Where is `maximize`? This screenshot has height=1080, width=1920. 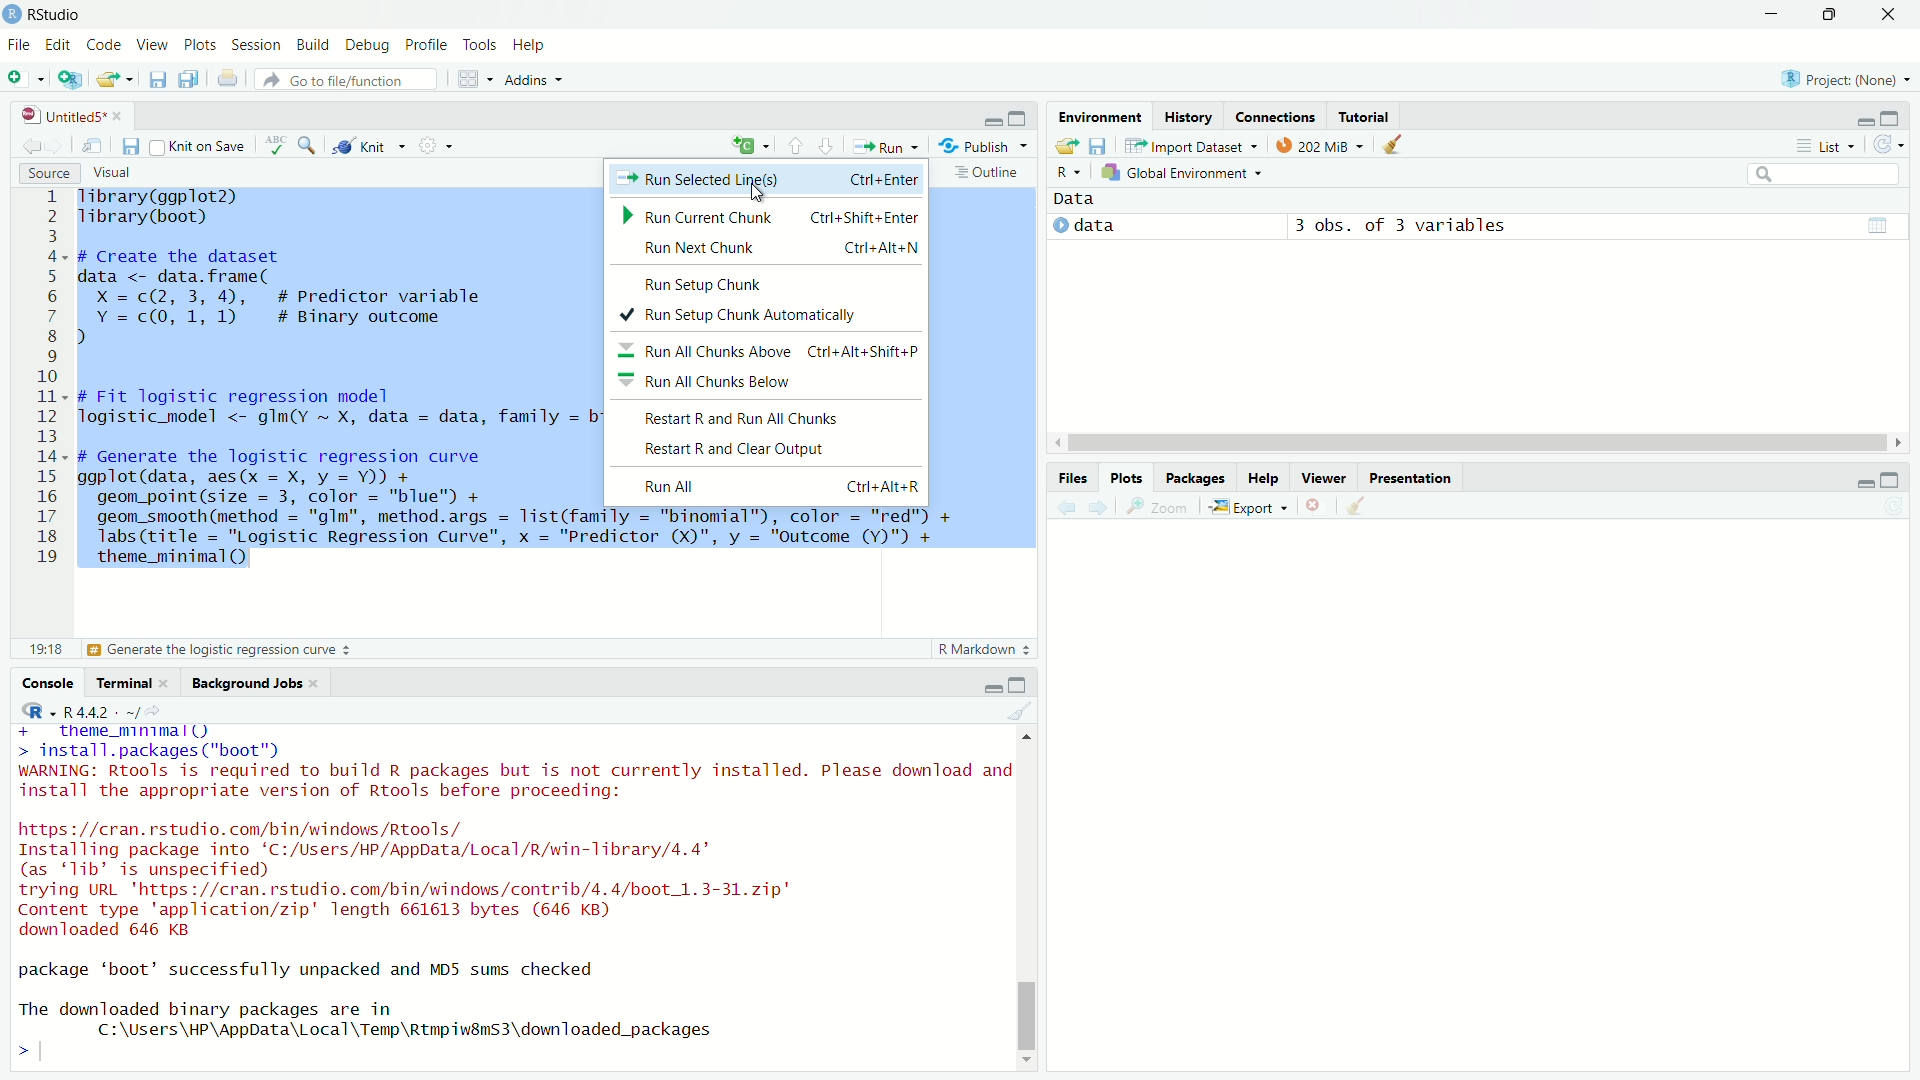
maximize is located at coordinates (1890, 119).